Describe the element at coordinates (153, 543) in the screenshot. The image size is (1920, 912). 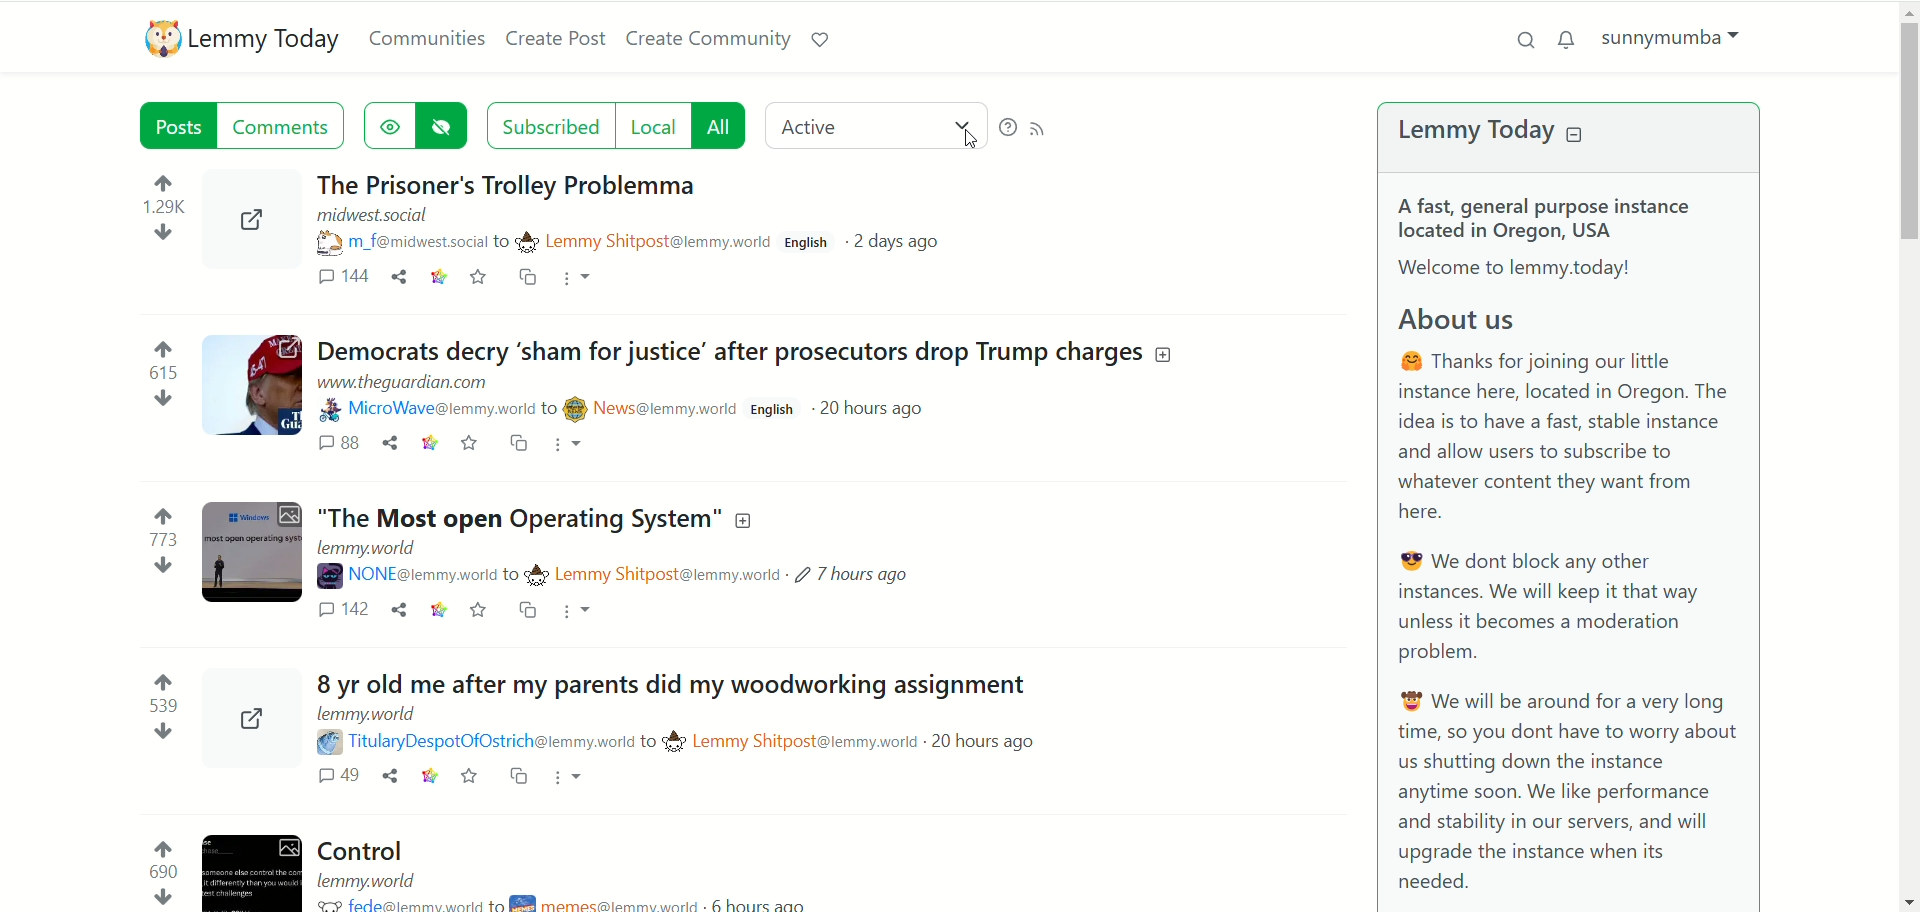
I see `votes` at that location.